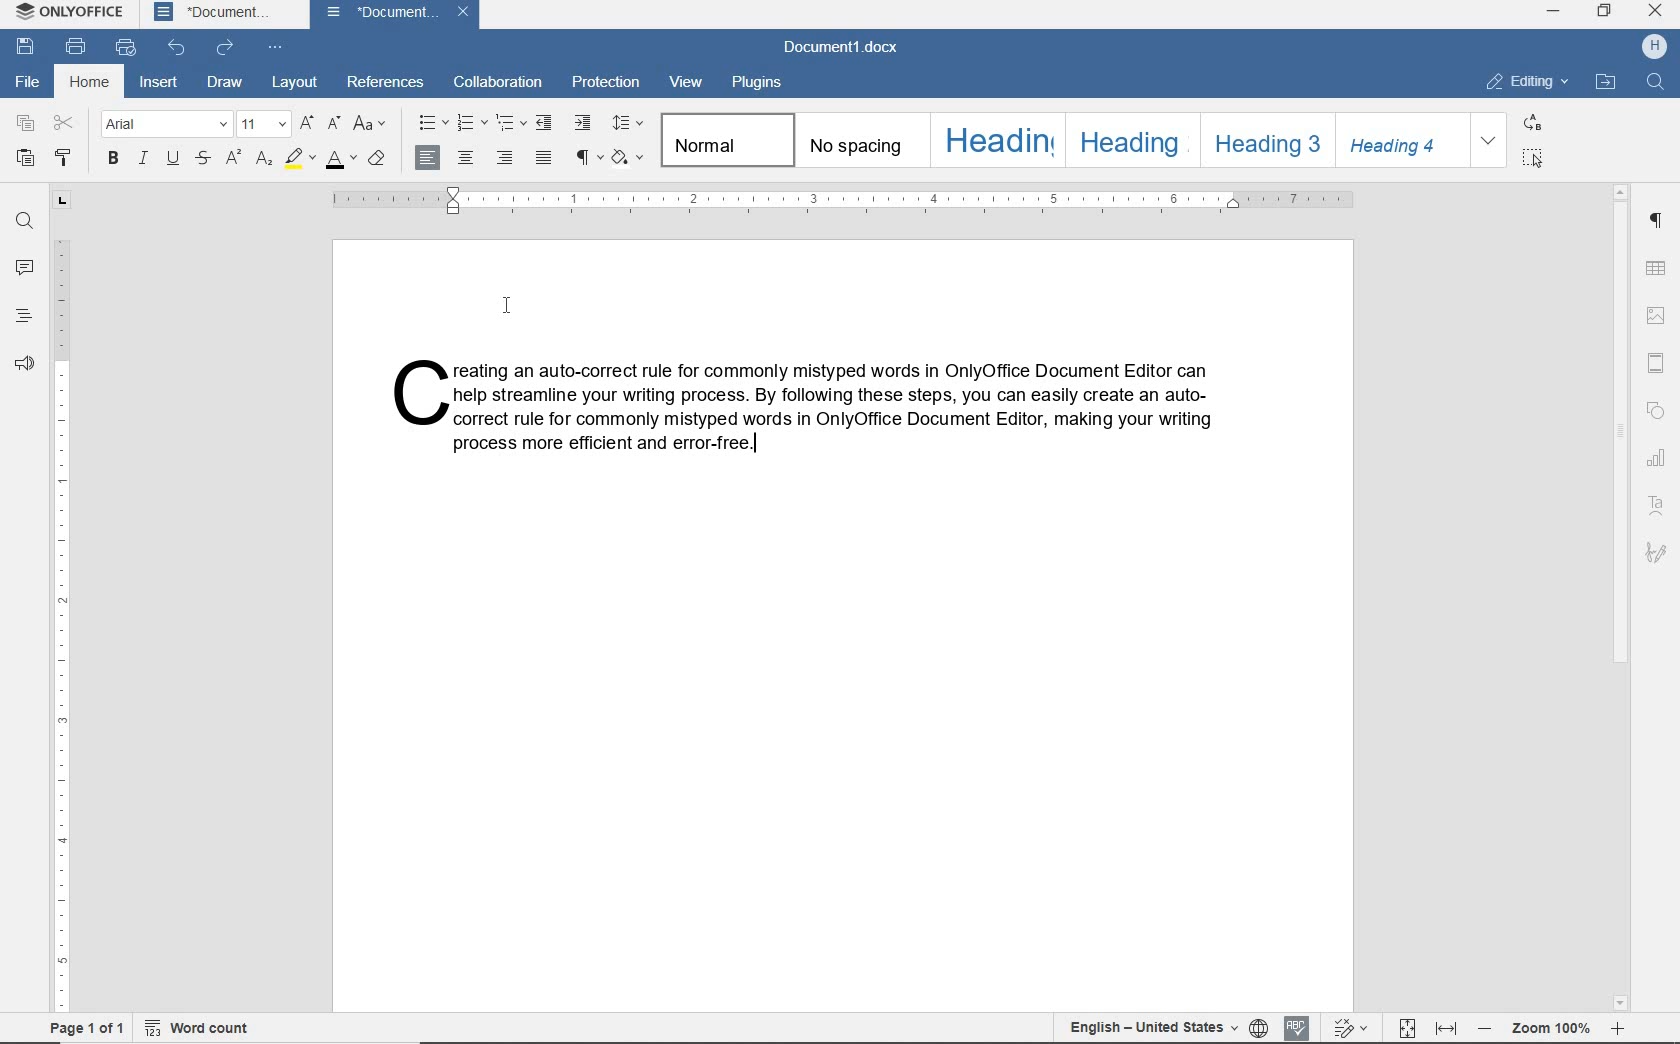  Describe the element at coordinates (1399, 140) in the screenshot. I see `HEADING 4` at that location.